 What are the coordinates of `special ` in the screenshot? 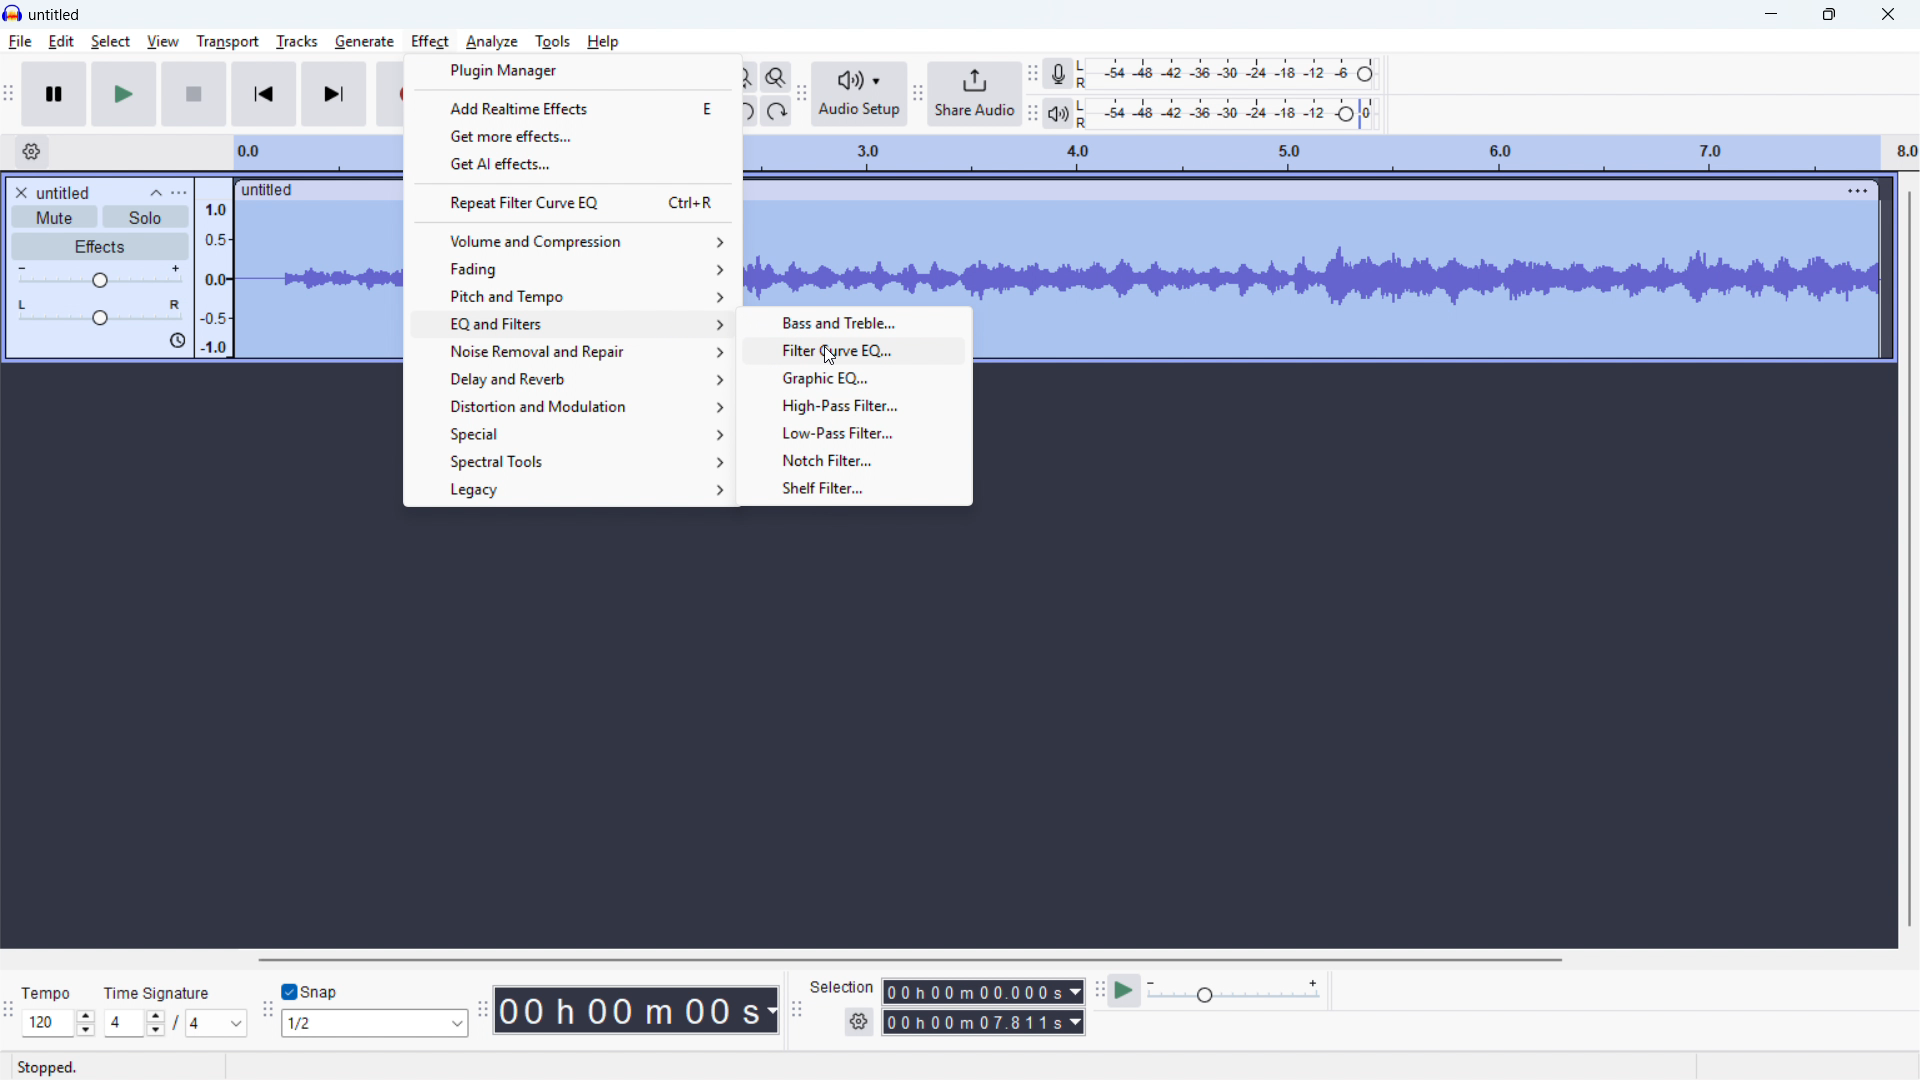 It's located at (570, 432).